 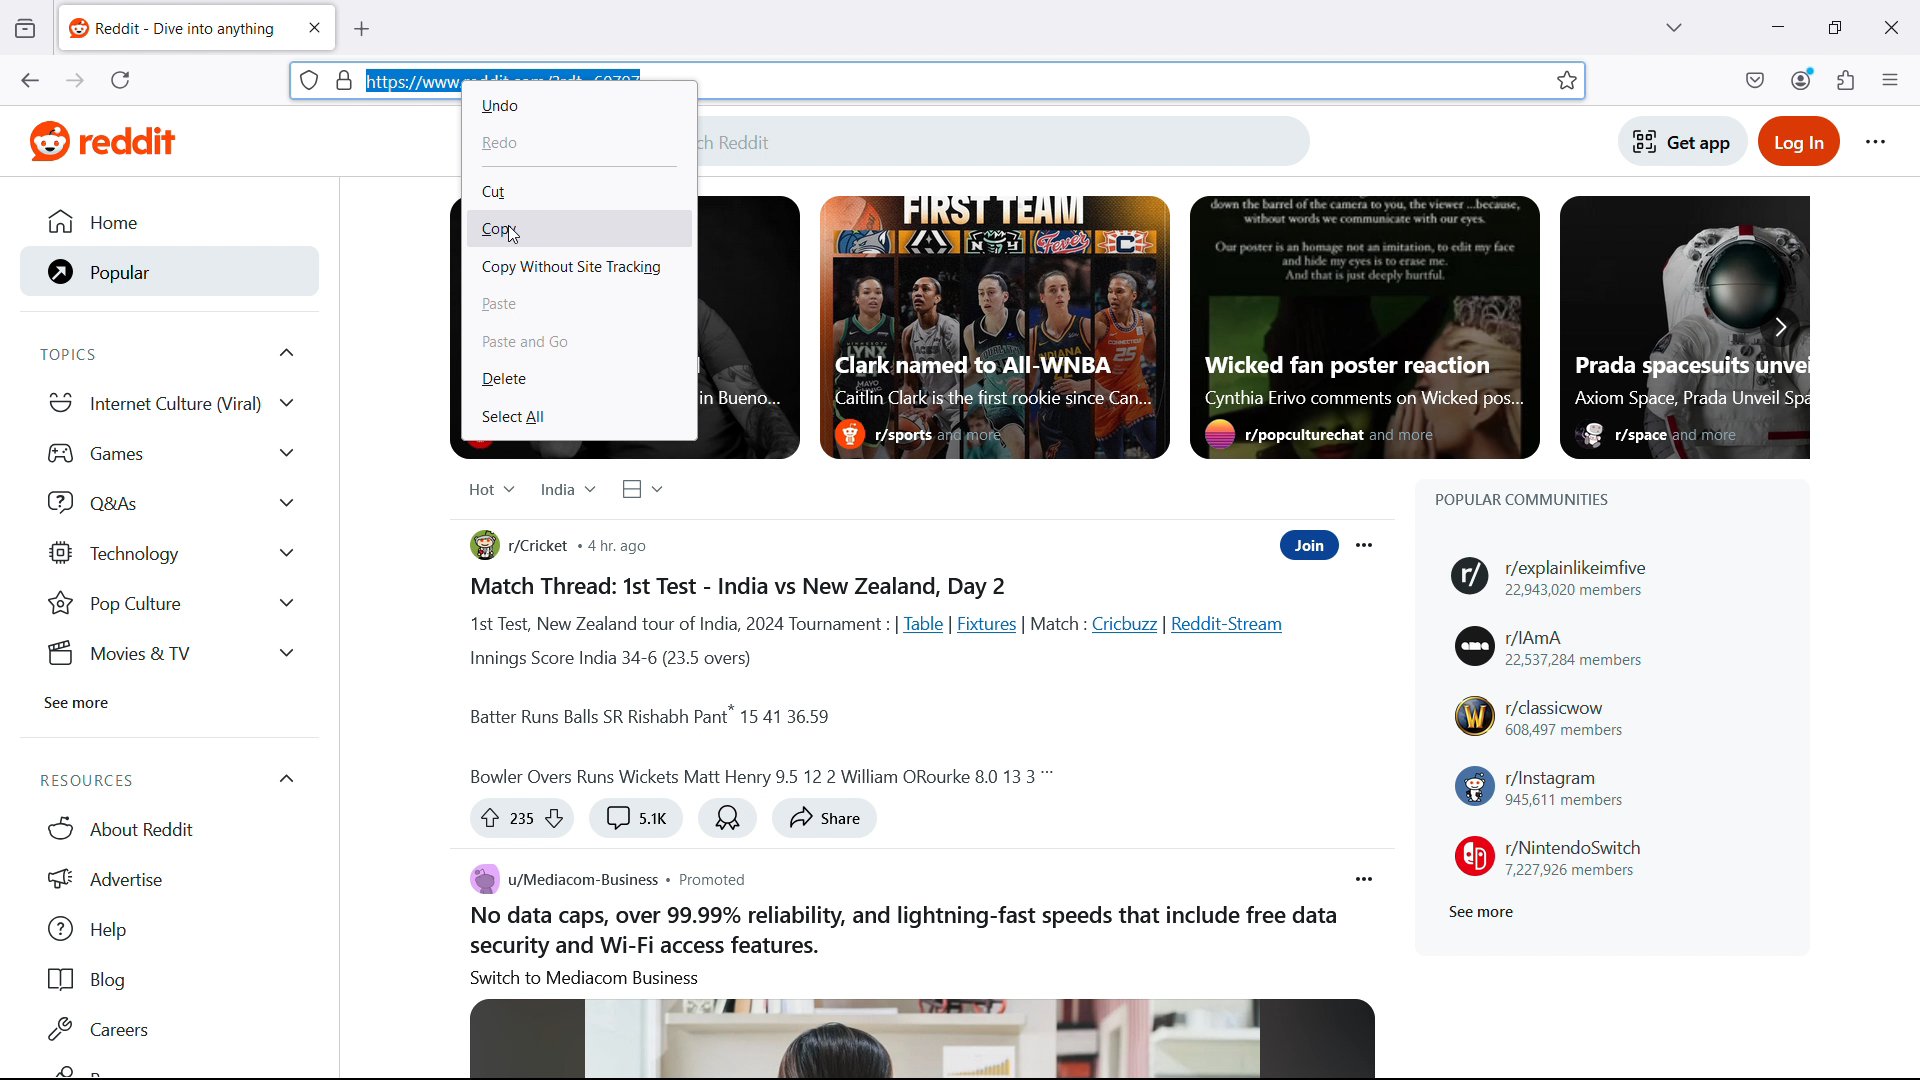 What do you see at coordinates (156, 224) in the screenshot?
I see `Home` at bounding box center [156, 224].